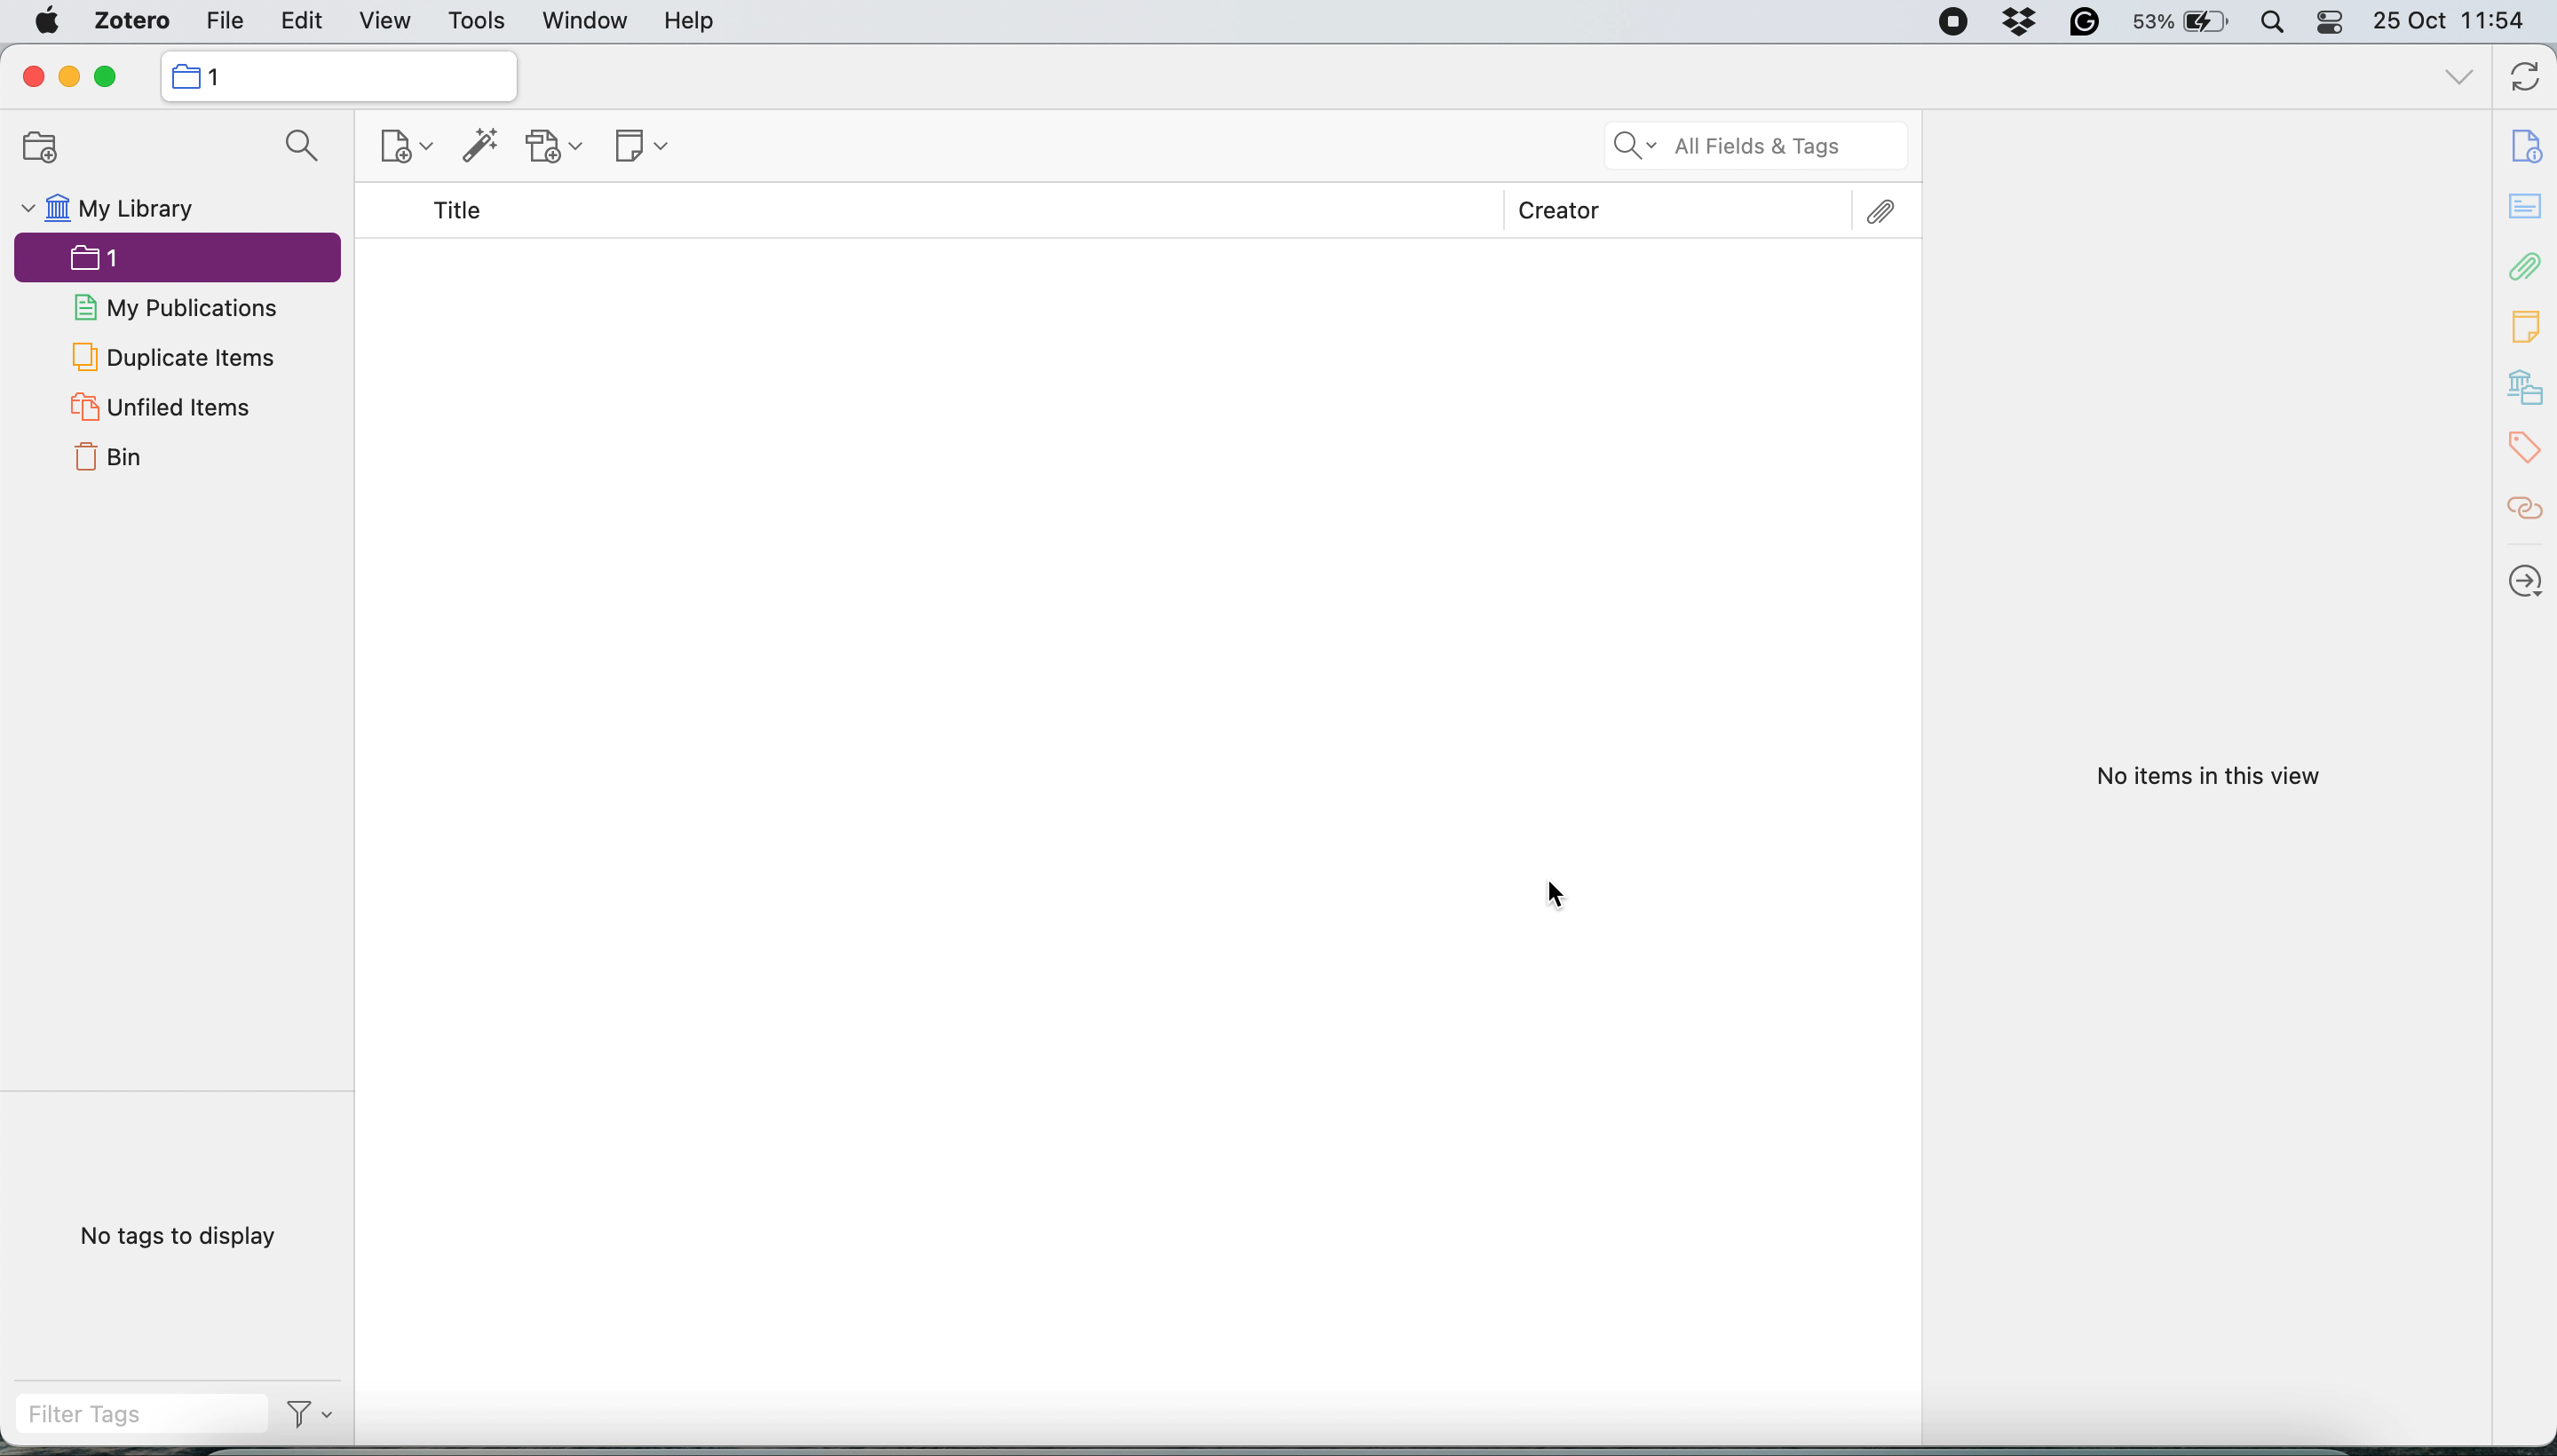  What do you see at coordinates (173, 348) in the screenshot?
I see `duplicate items` at bounding box center [173, 348].